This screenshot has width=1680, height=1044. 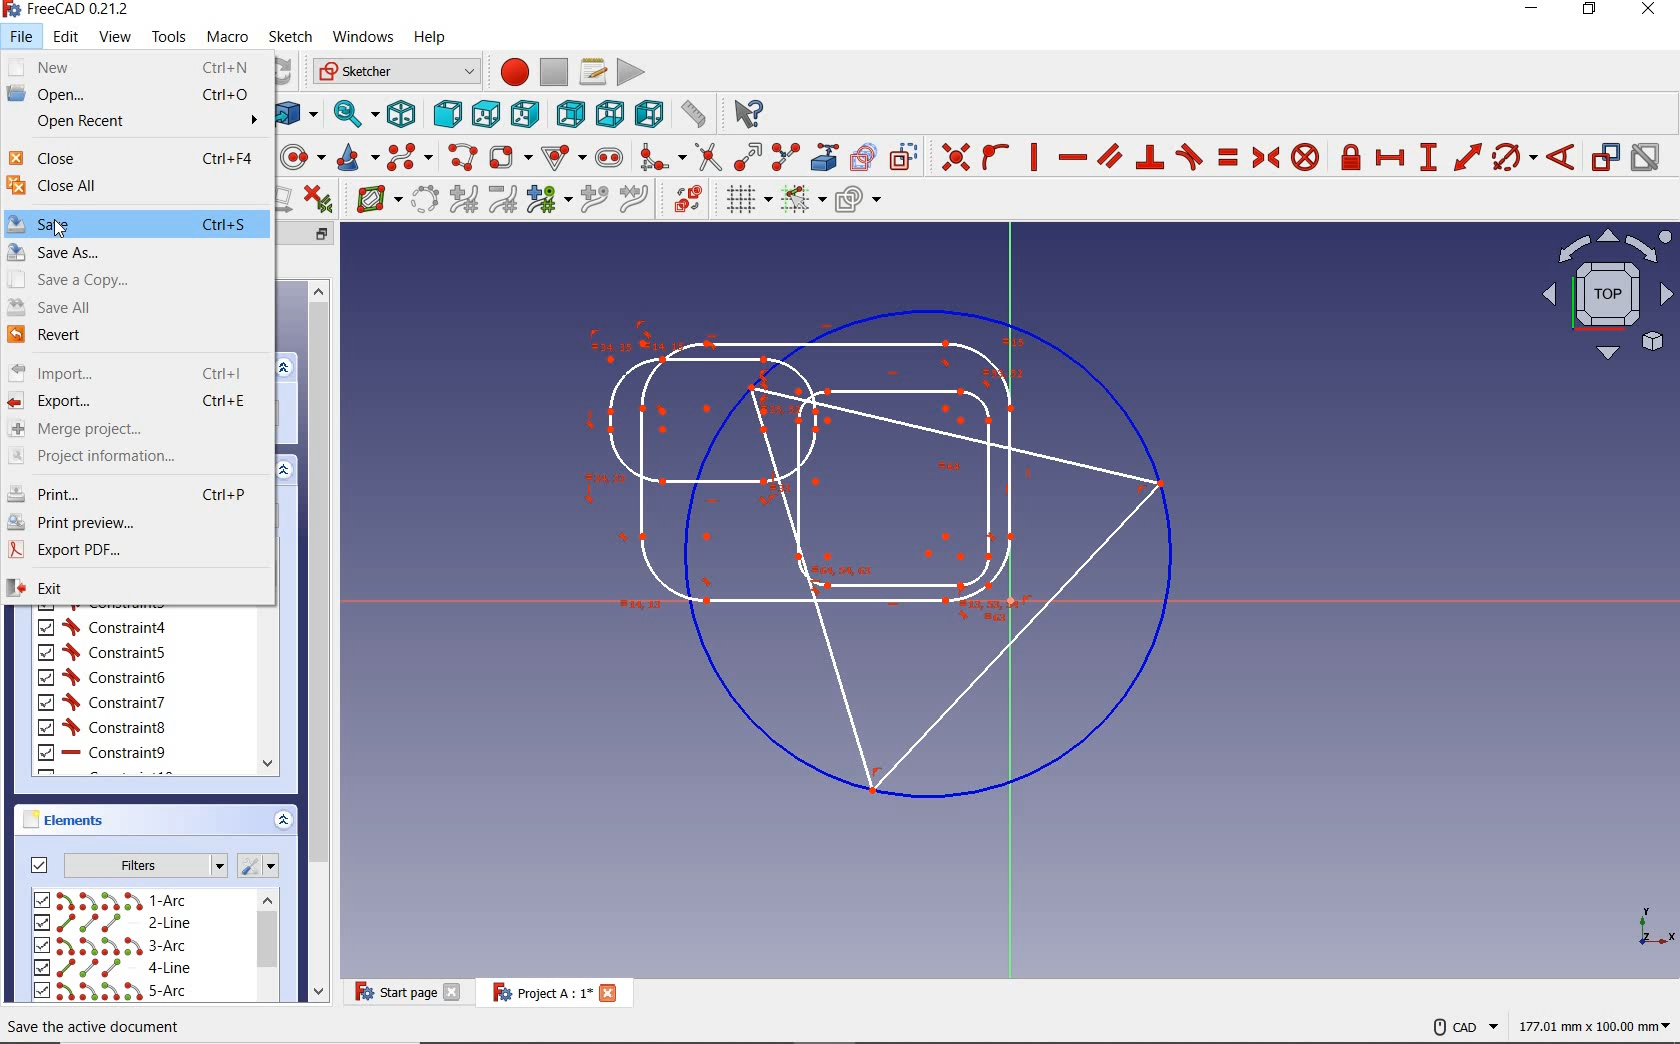 I want to click on show/hide b-spline information layer, so click(x=374, y=199).